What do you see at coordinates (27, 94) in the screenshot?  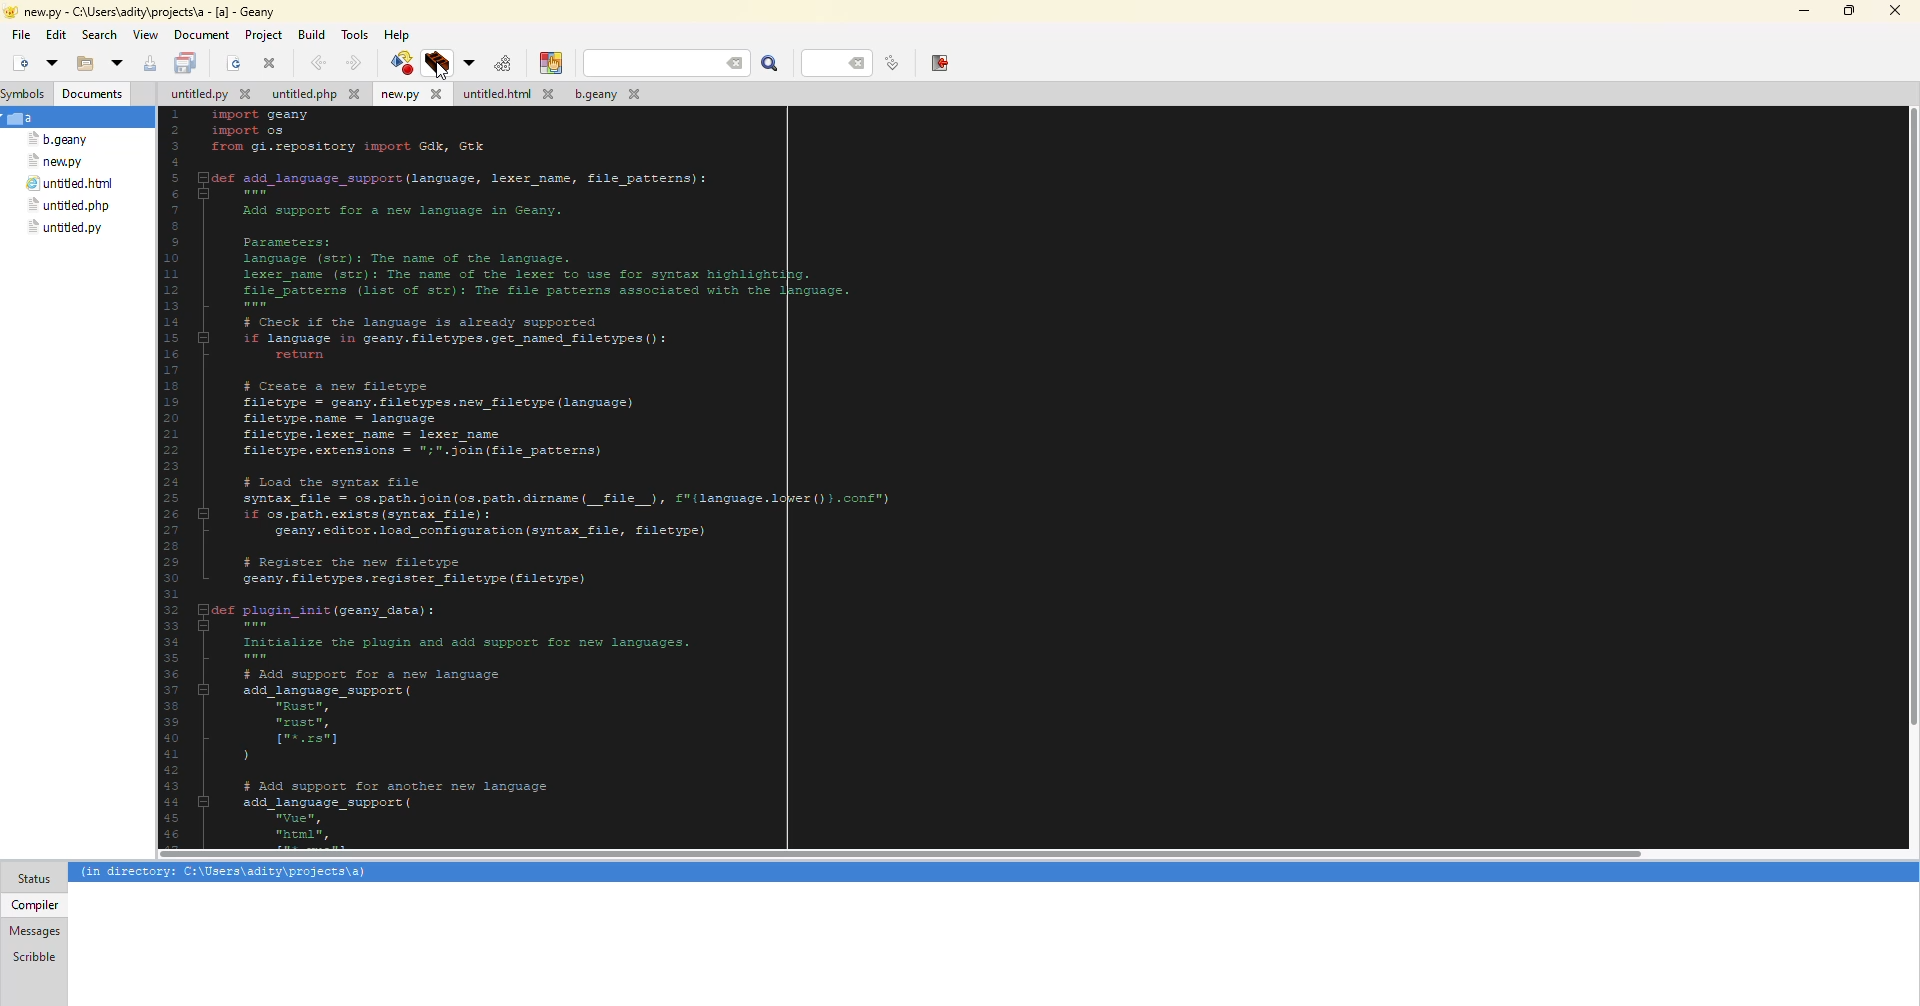 I see `symbols` at bounding box center [27, 94].